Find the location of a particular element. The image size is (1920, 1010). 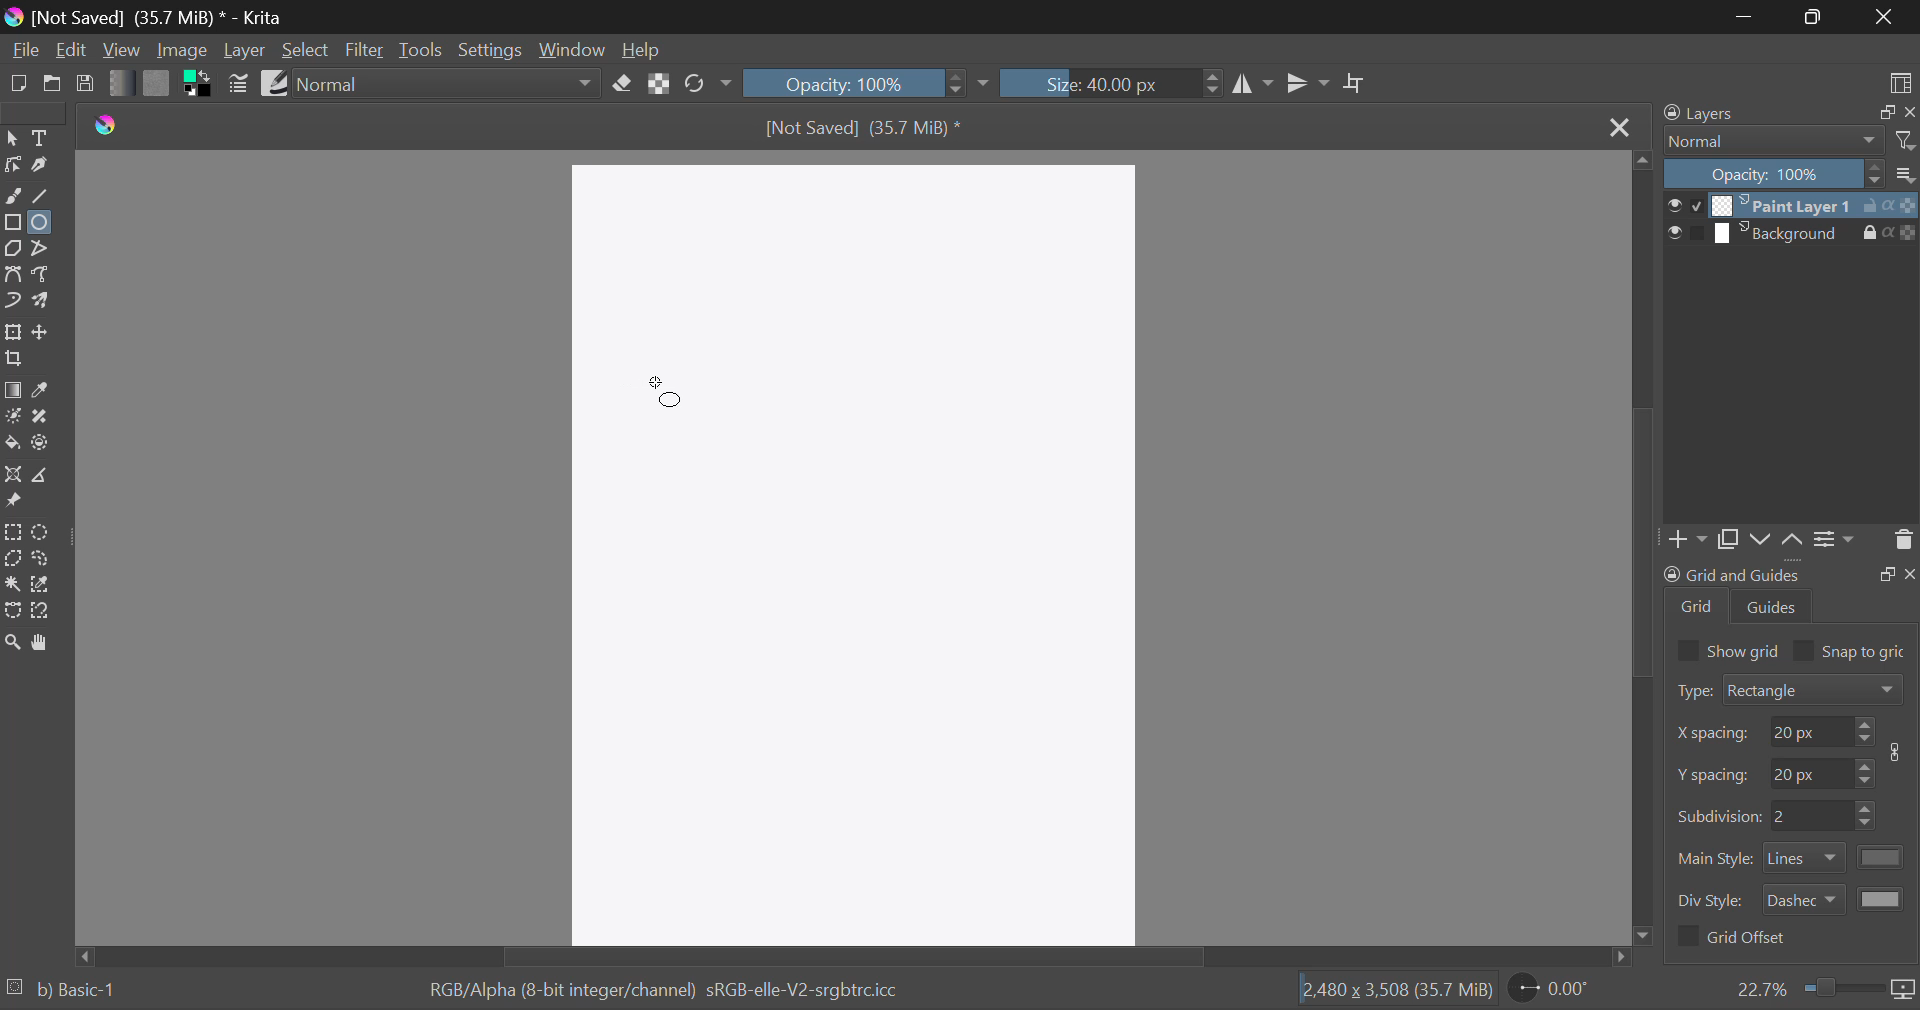

Transform Layer is located at coordinates (12, 332).